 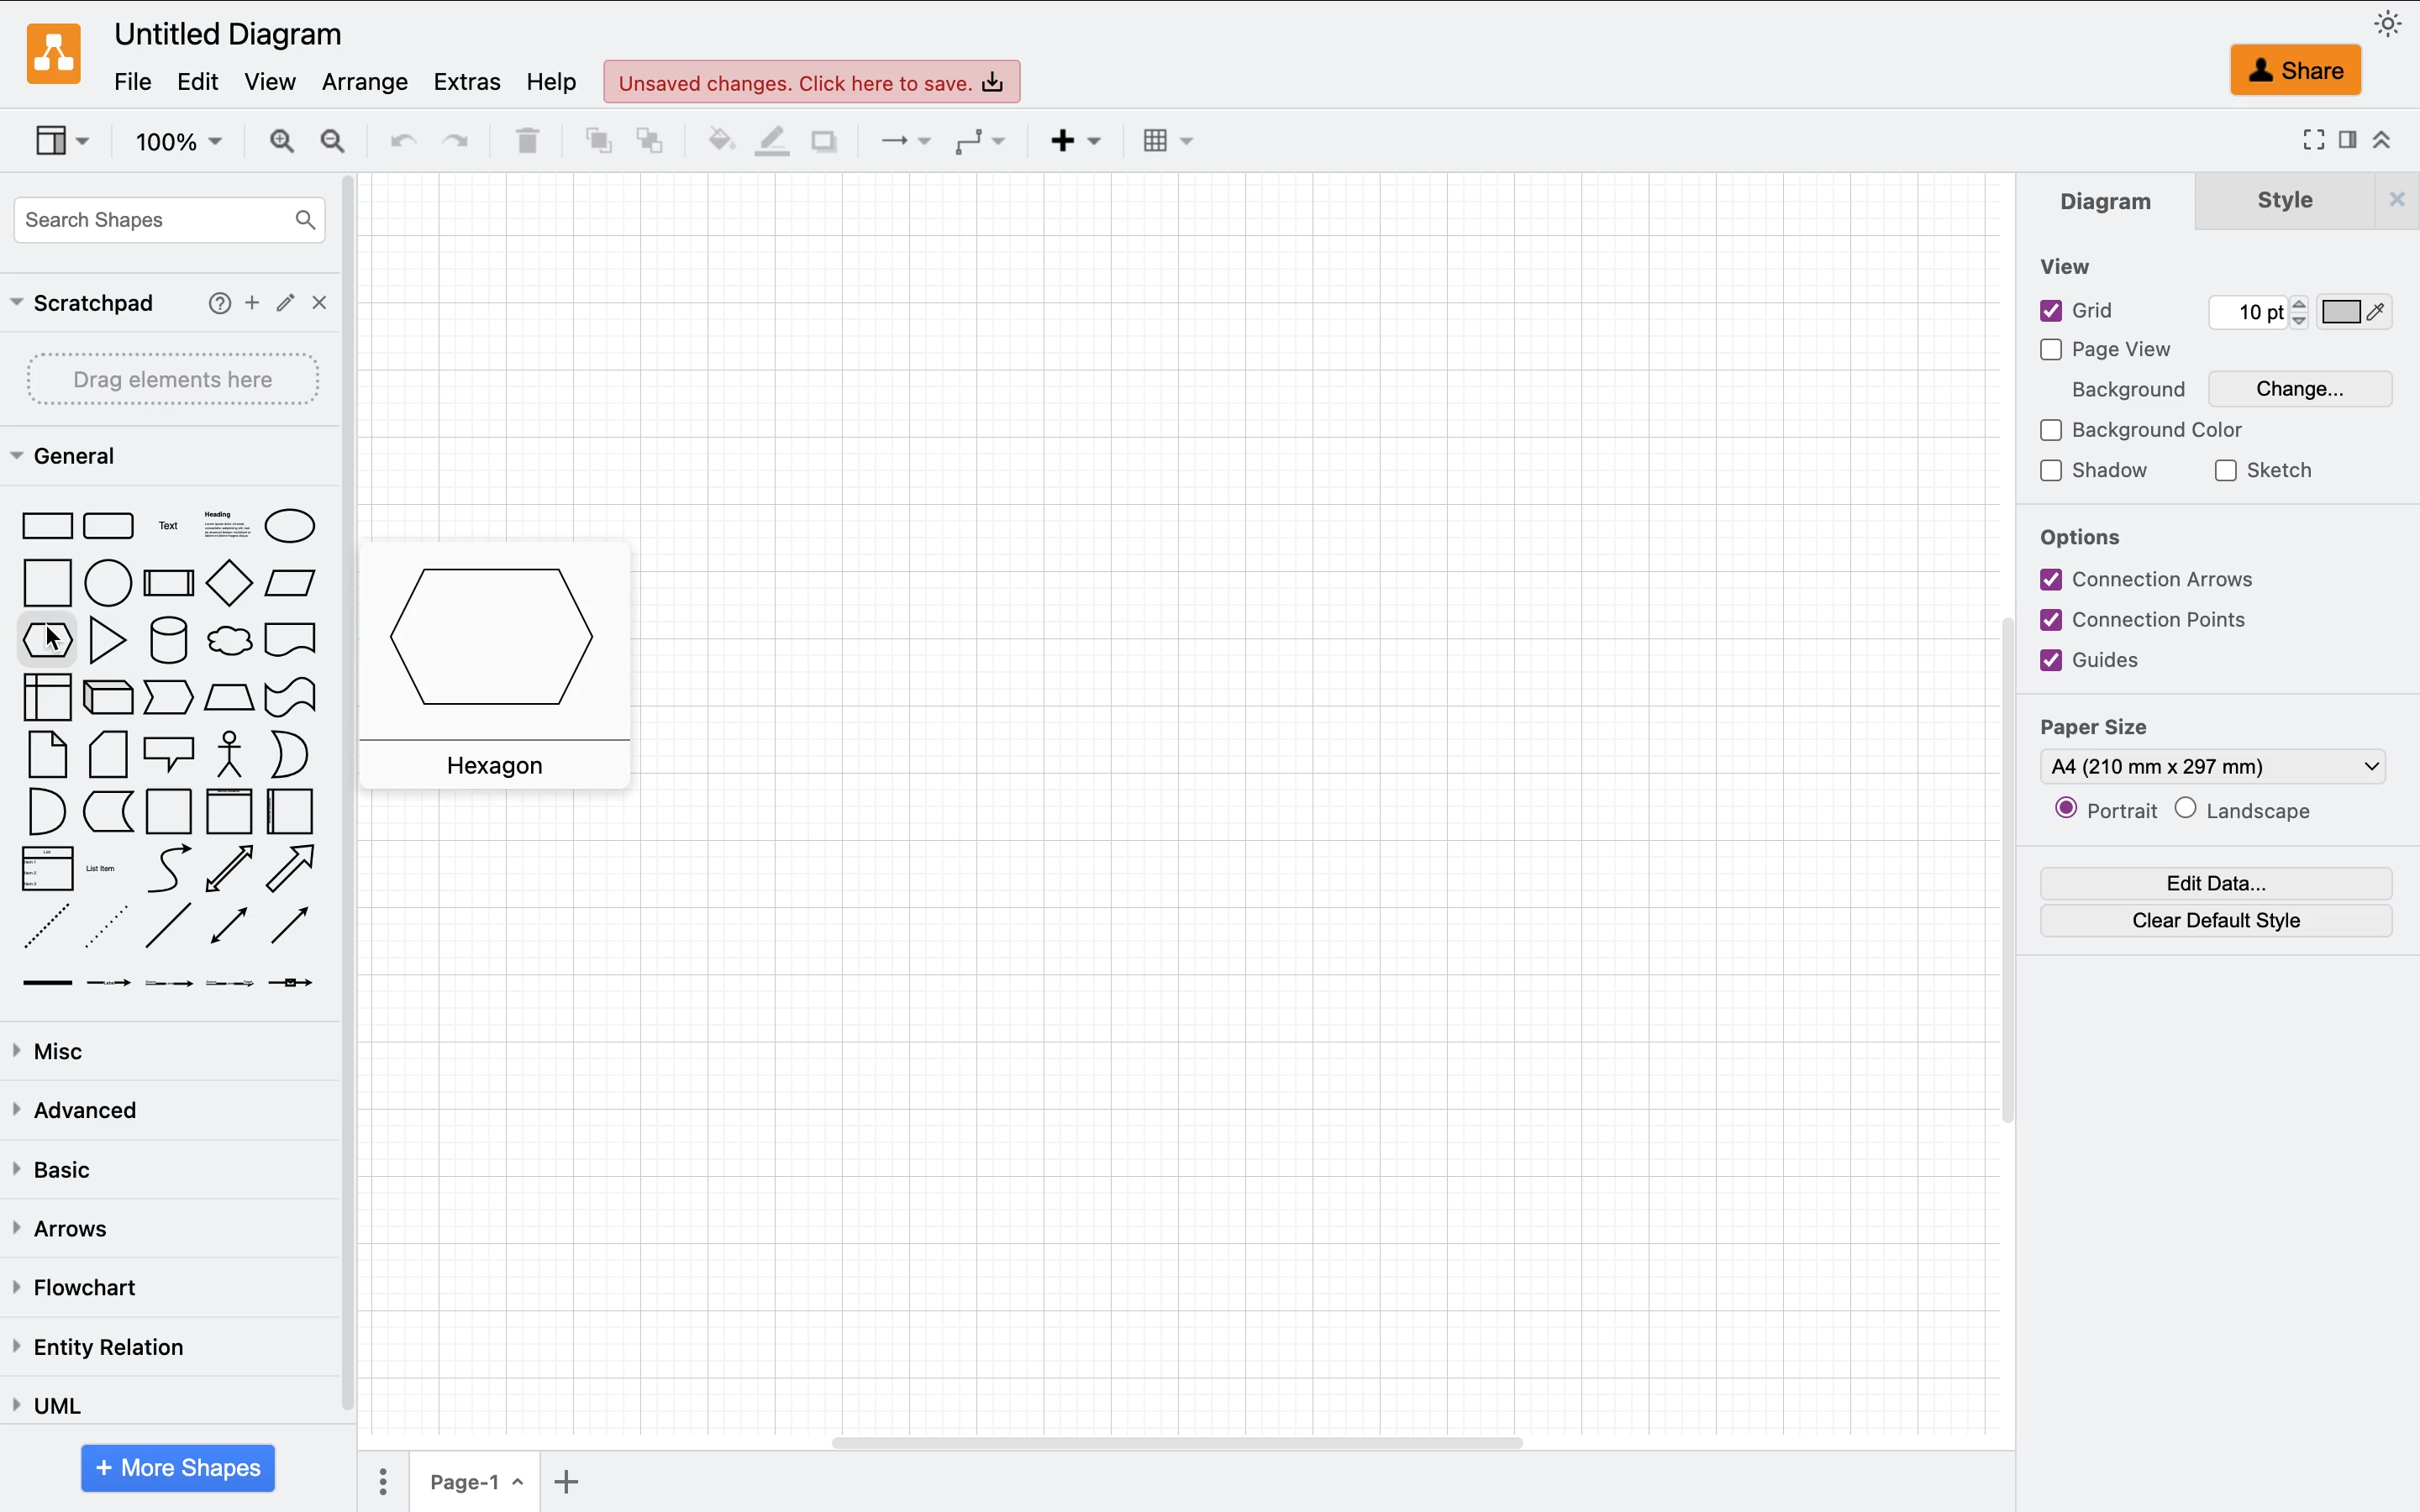 I want to click on bidirectional connector, so click(x=228, y=926).